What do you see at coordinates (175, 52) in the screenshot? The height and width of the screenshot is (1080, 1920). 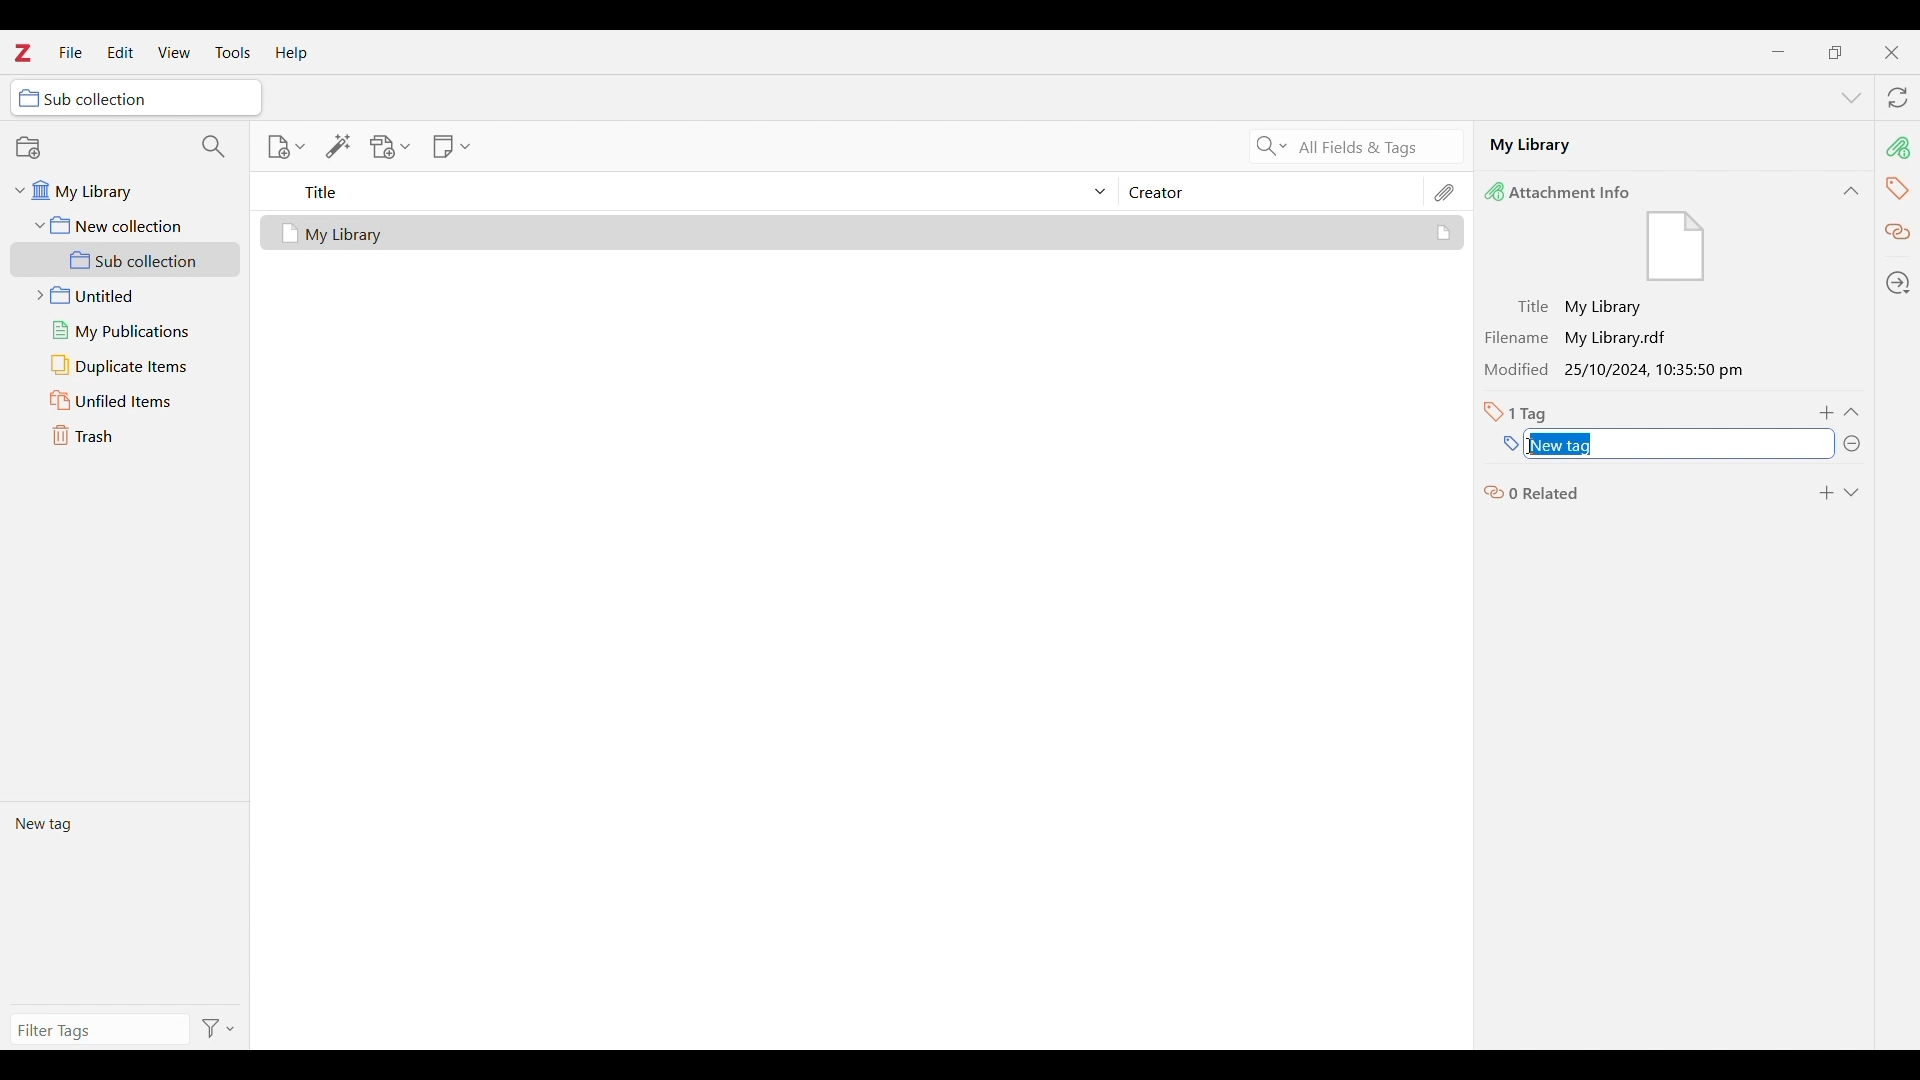 I see `View menu` at bounding box center [175, 52].